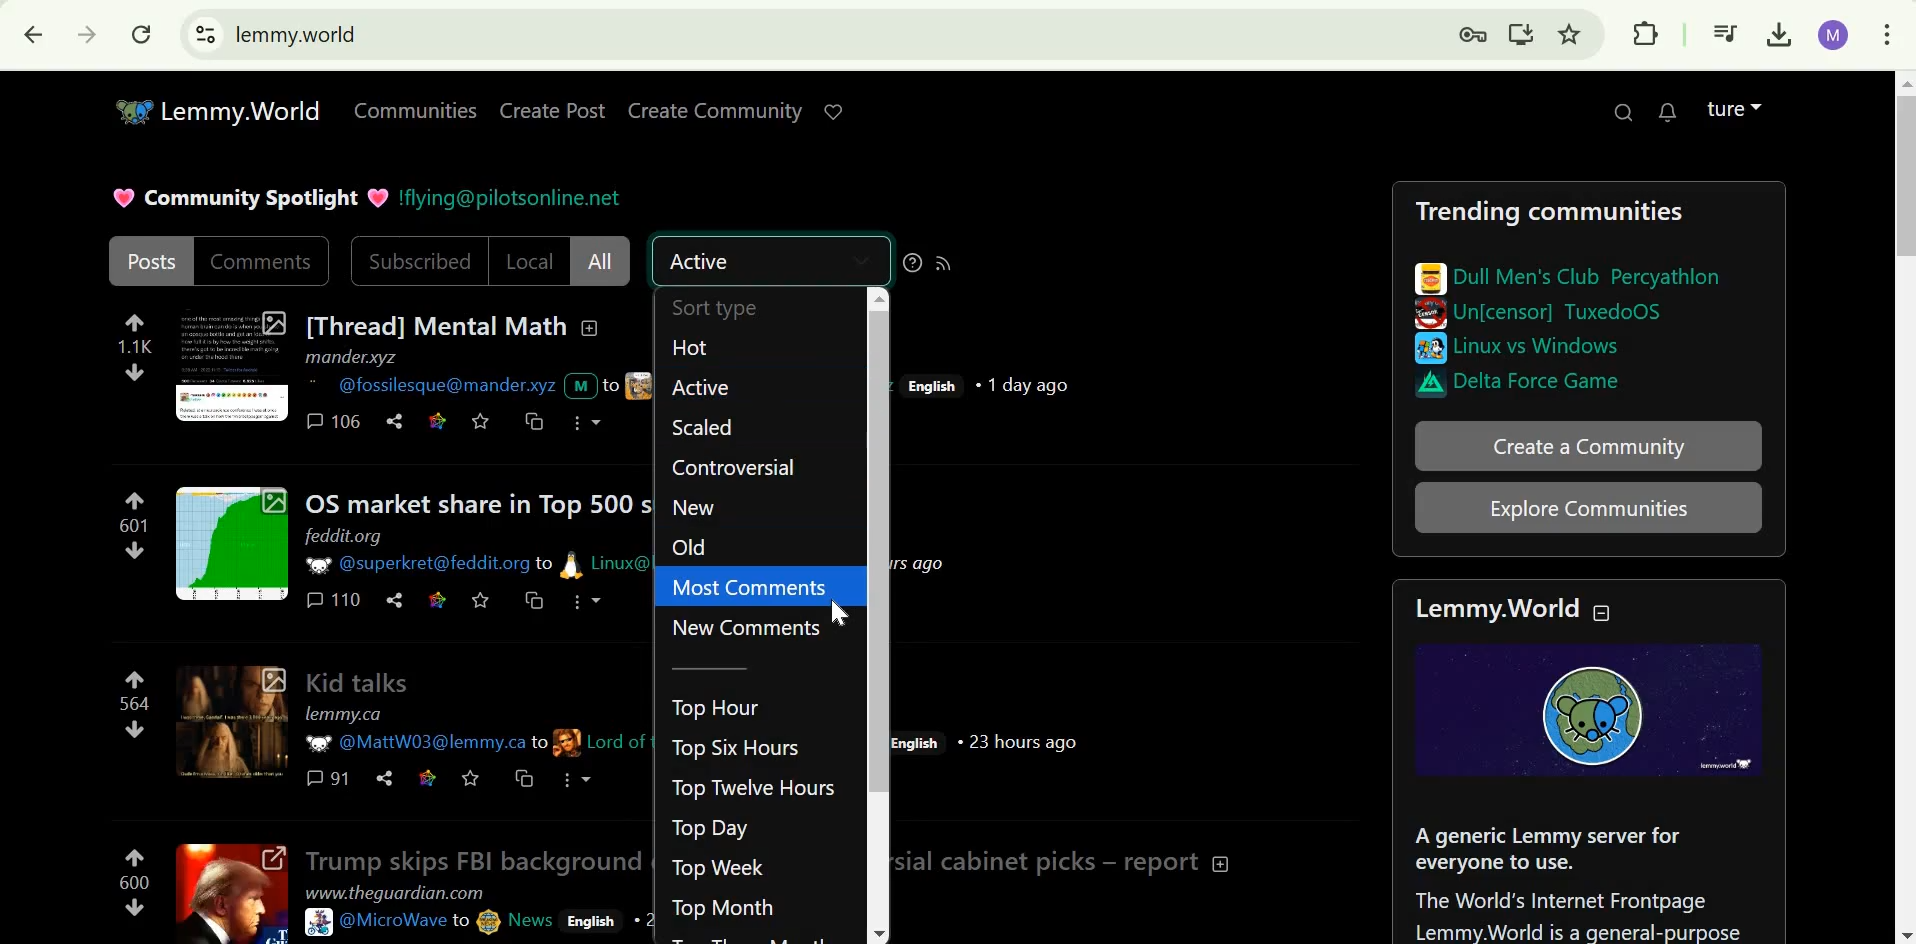 Image resolution: width=1916 pixels, height=944 pixels. What do you see at coordinates (883, 616) in the screenshot?
I see `scroll bar` at bounding box center [883, 616].